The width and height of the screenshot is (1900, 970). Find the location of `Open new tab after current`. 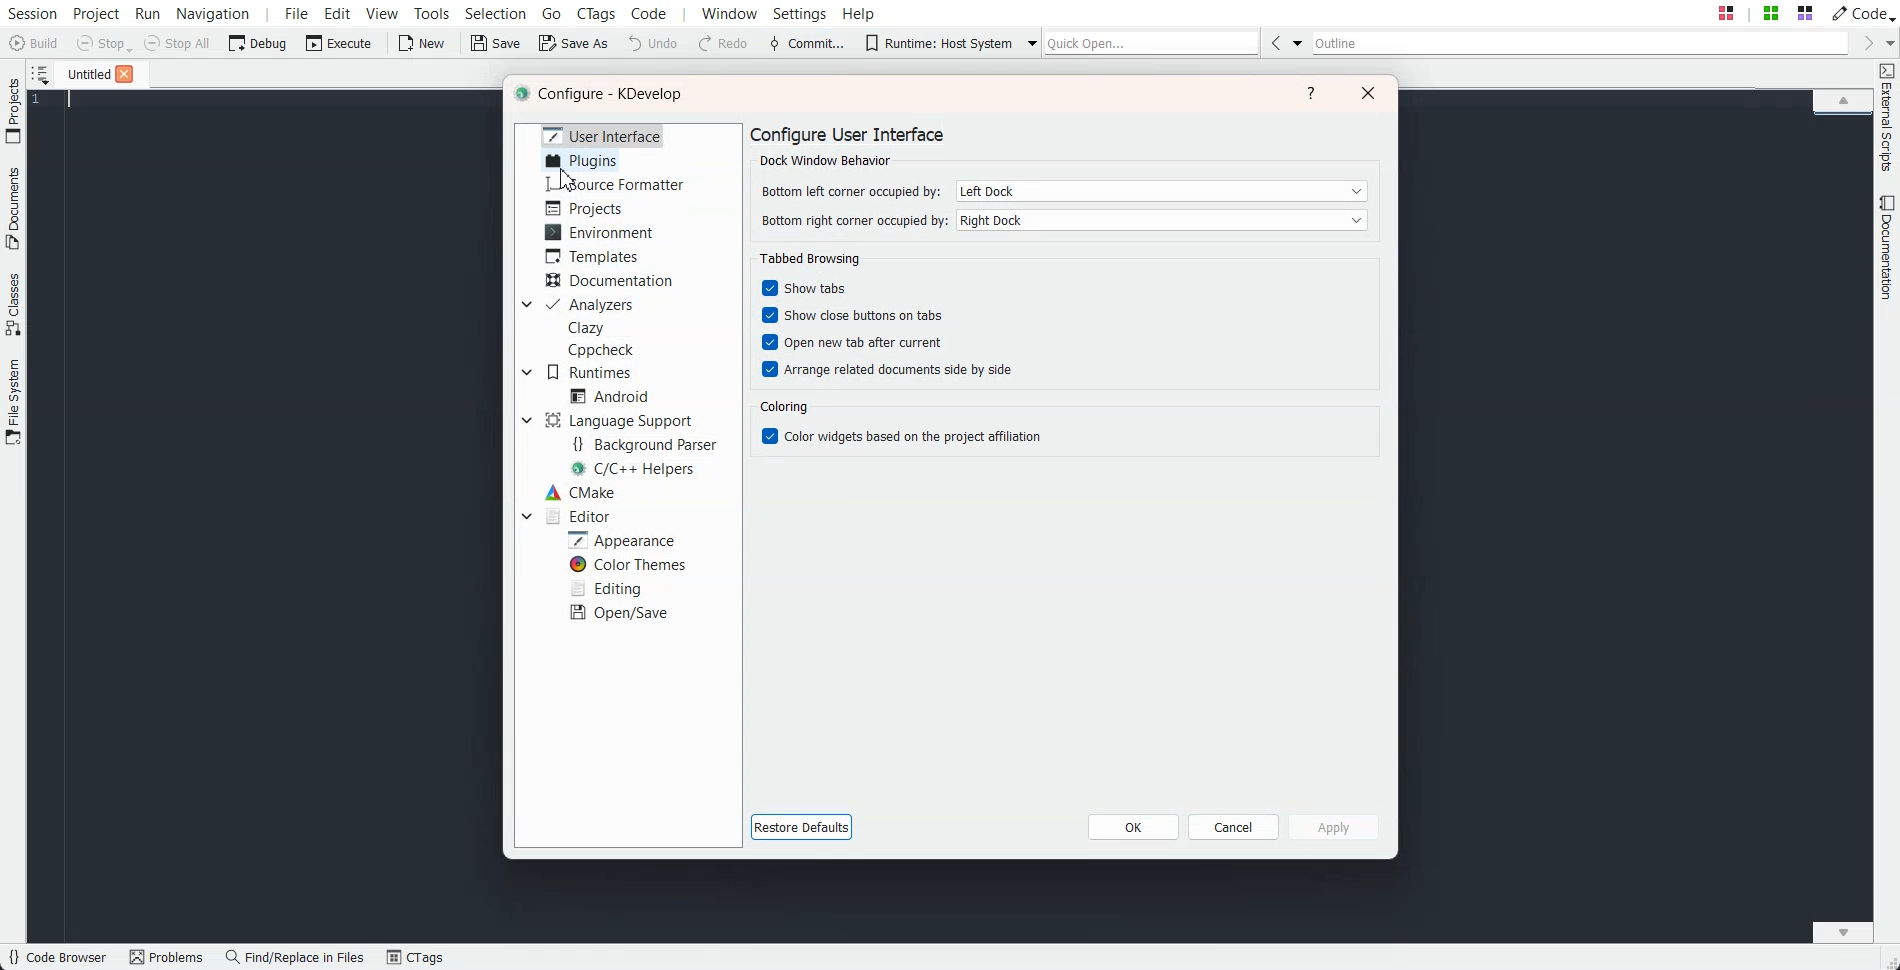

Open new tab after current is located at coordinates (857, 341).